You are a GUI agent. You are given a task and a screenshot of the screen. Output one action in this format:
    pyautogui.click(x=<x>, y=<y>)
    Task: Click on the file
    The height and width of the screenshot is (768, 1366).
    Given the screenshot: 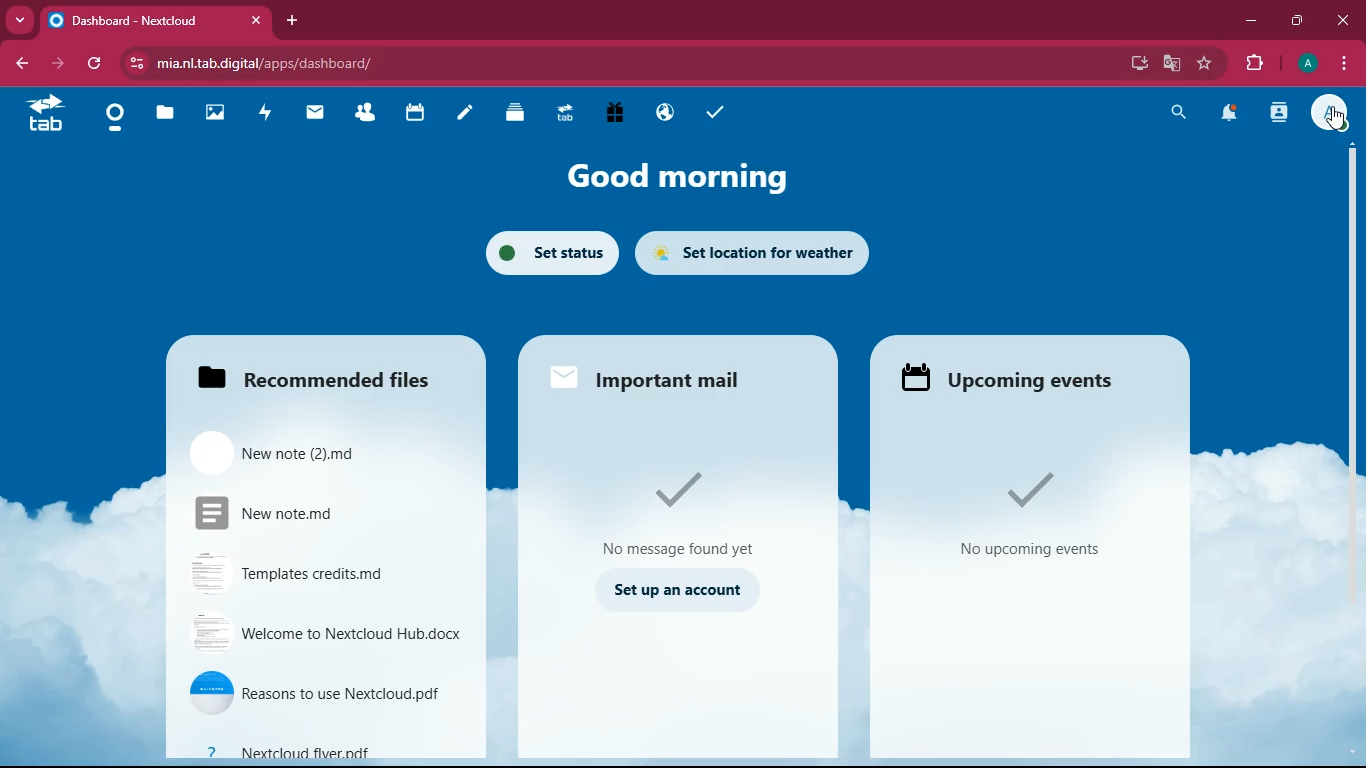 What is the action you would take?
    pyautogui.click(x=326, y=688)
    